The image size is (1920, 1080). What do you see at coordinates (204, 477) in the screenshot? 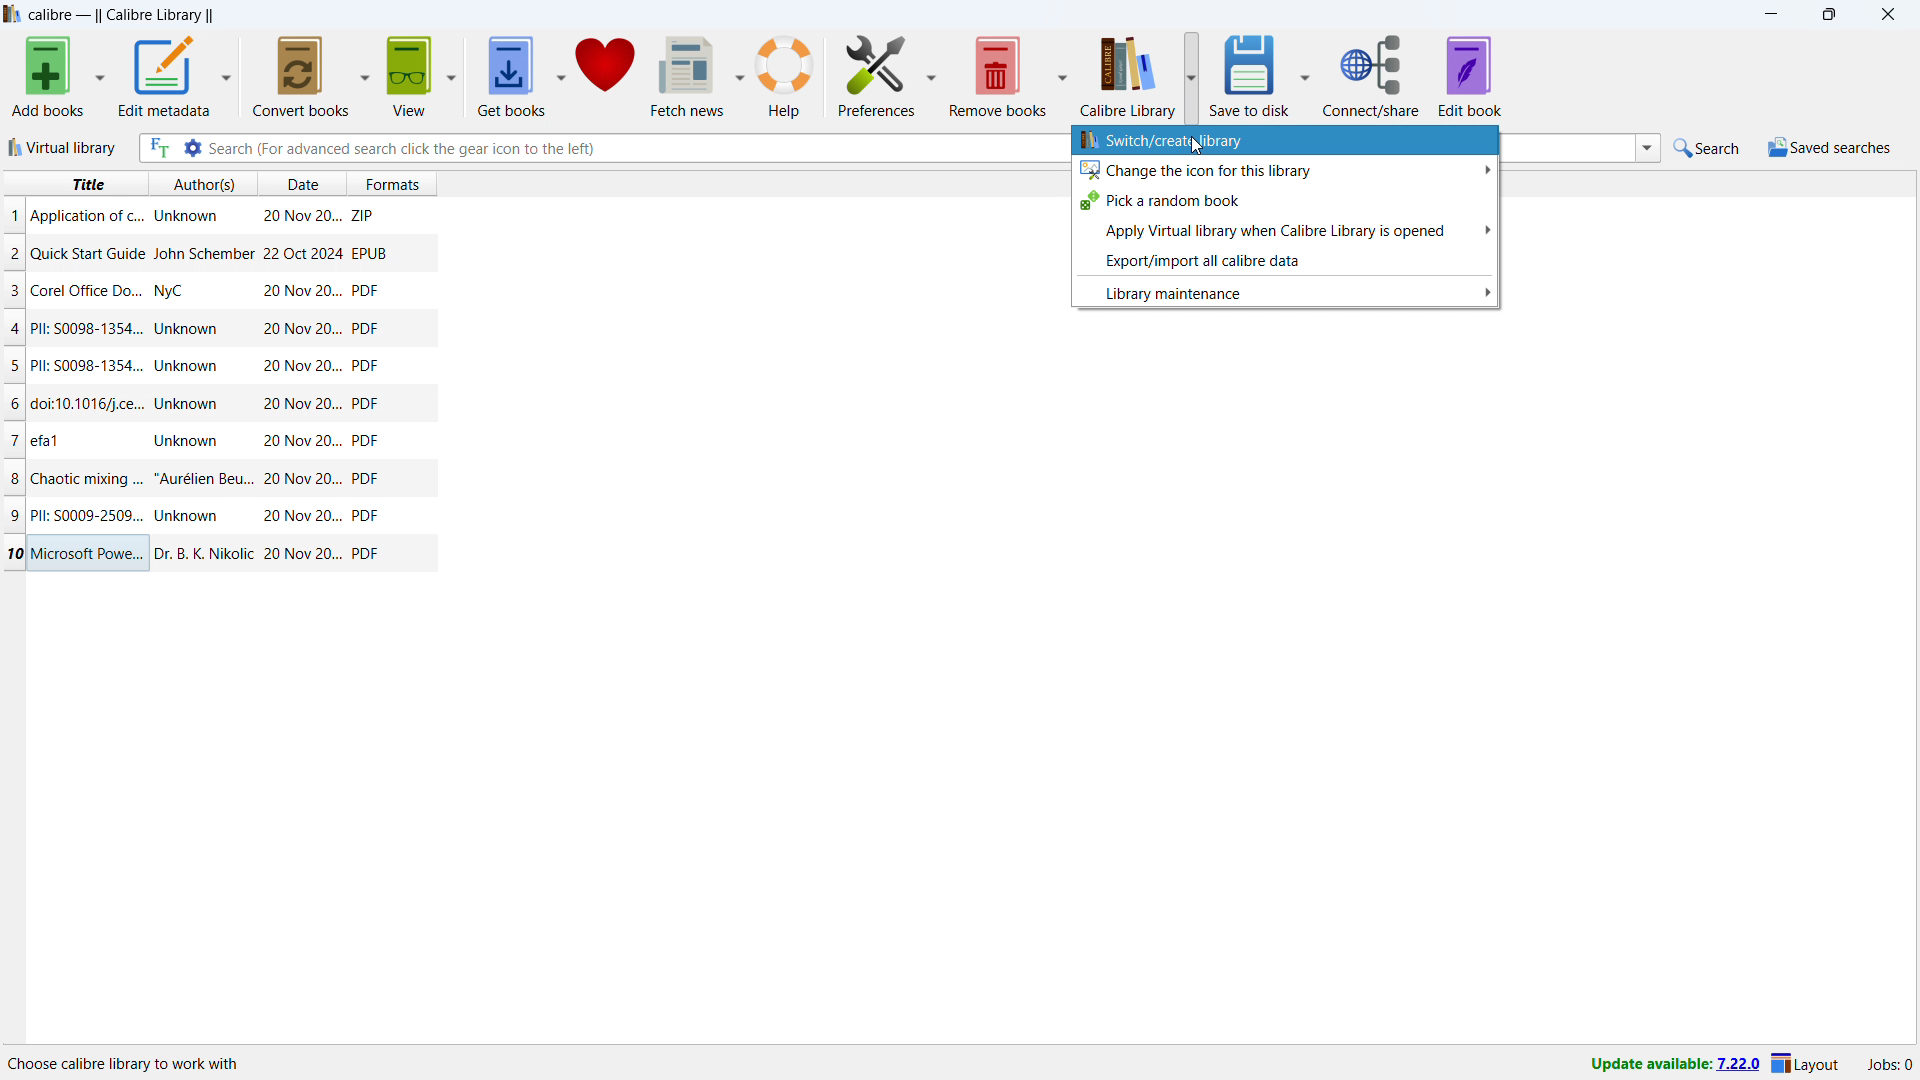
I see `Author` at bounding box center [204, 477].